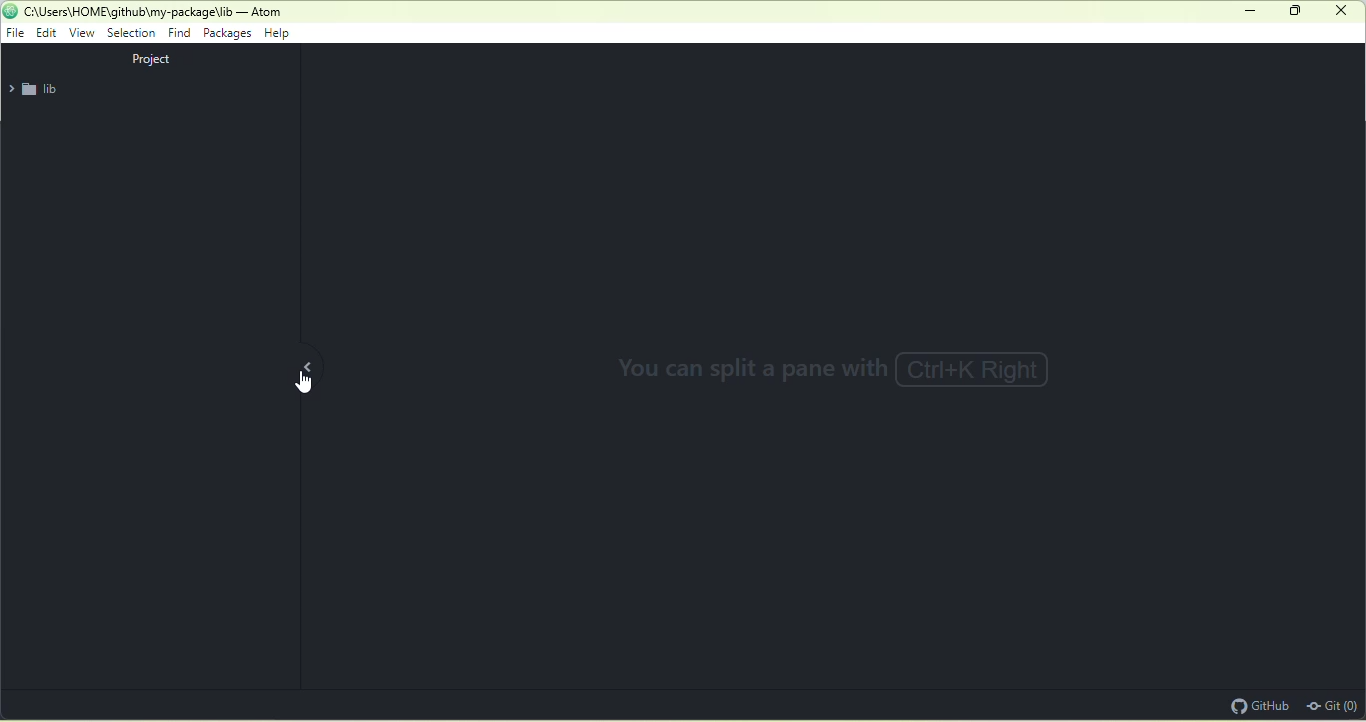 The width and height of the screenshot is (1366, 722). What do you see at coordinates (83, 33) in the screenshot?
I see `view` at bounding box center [83, 33].